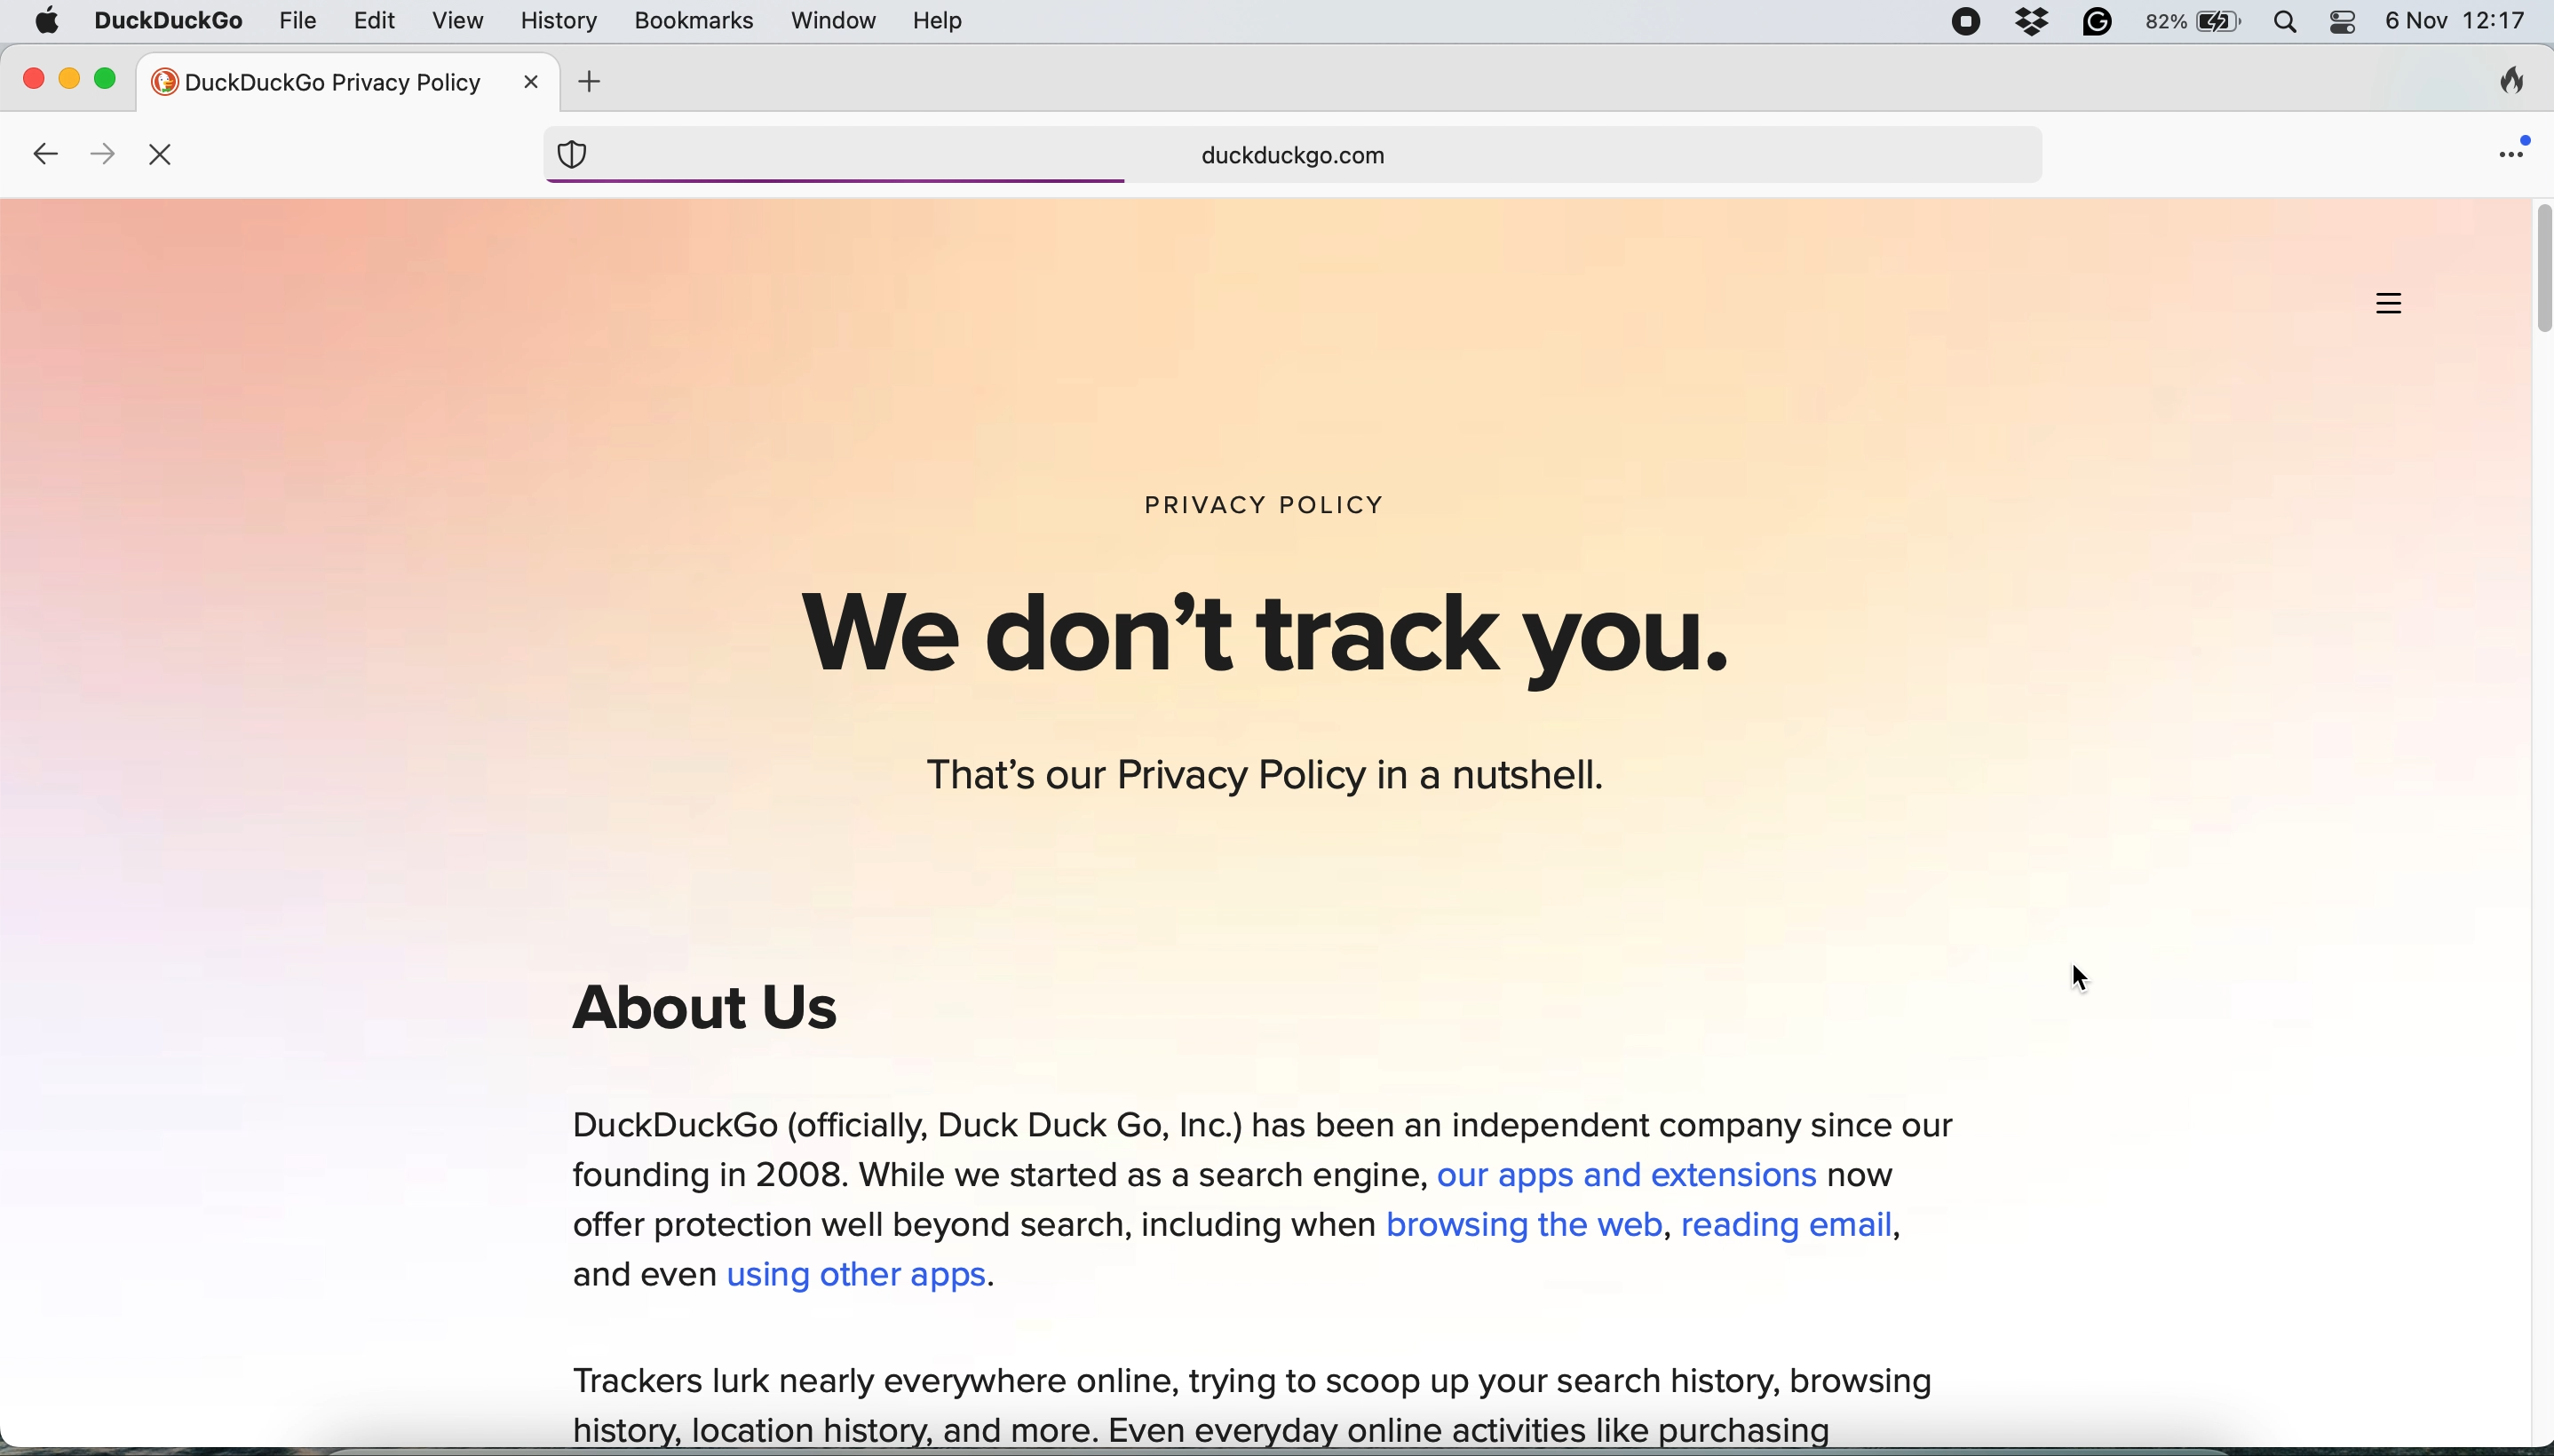 This screenshot has width=2554, height=1456. I want to click on view, so click(460, 22).